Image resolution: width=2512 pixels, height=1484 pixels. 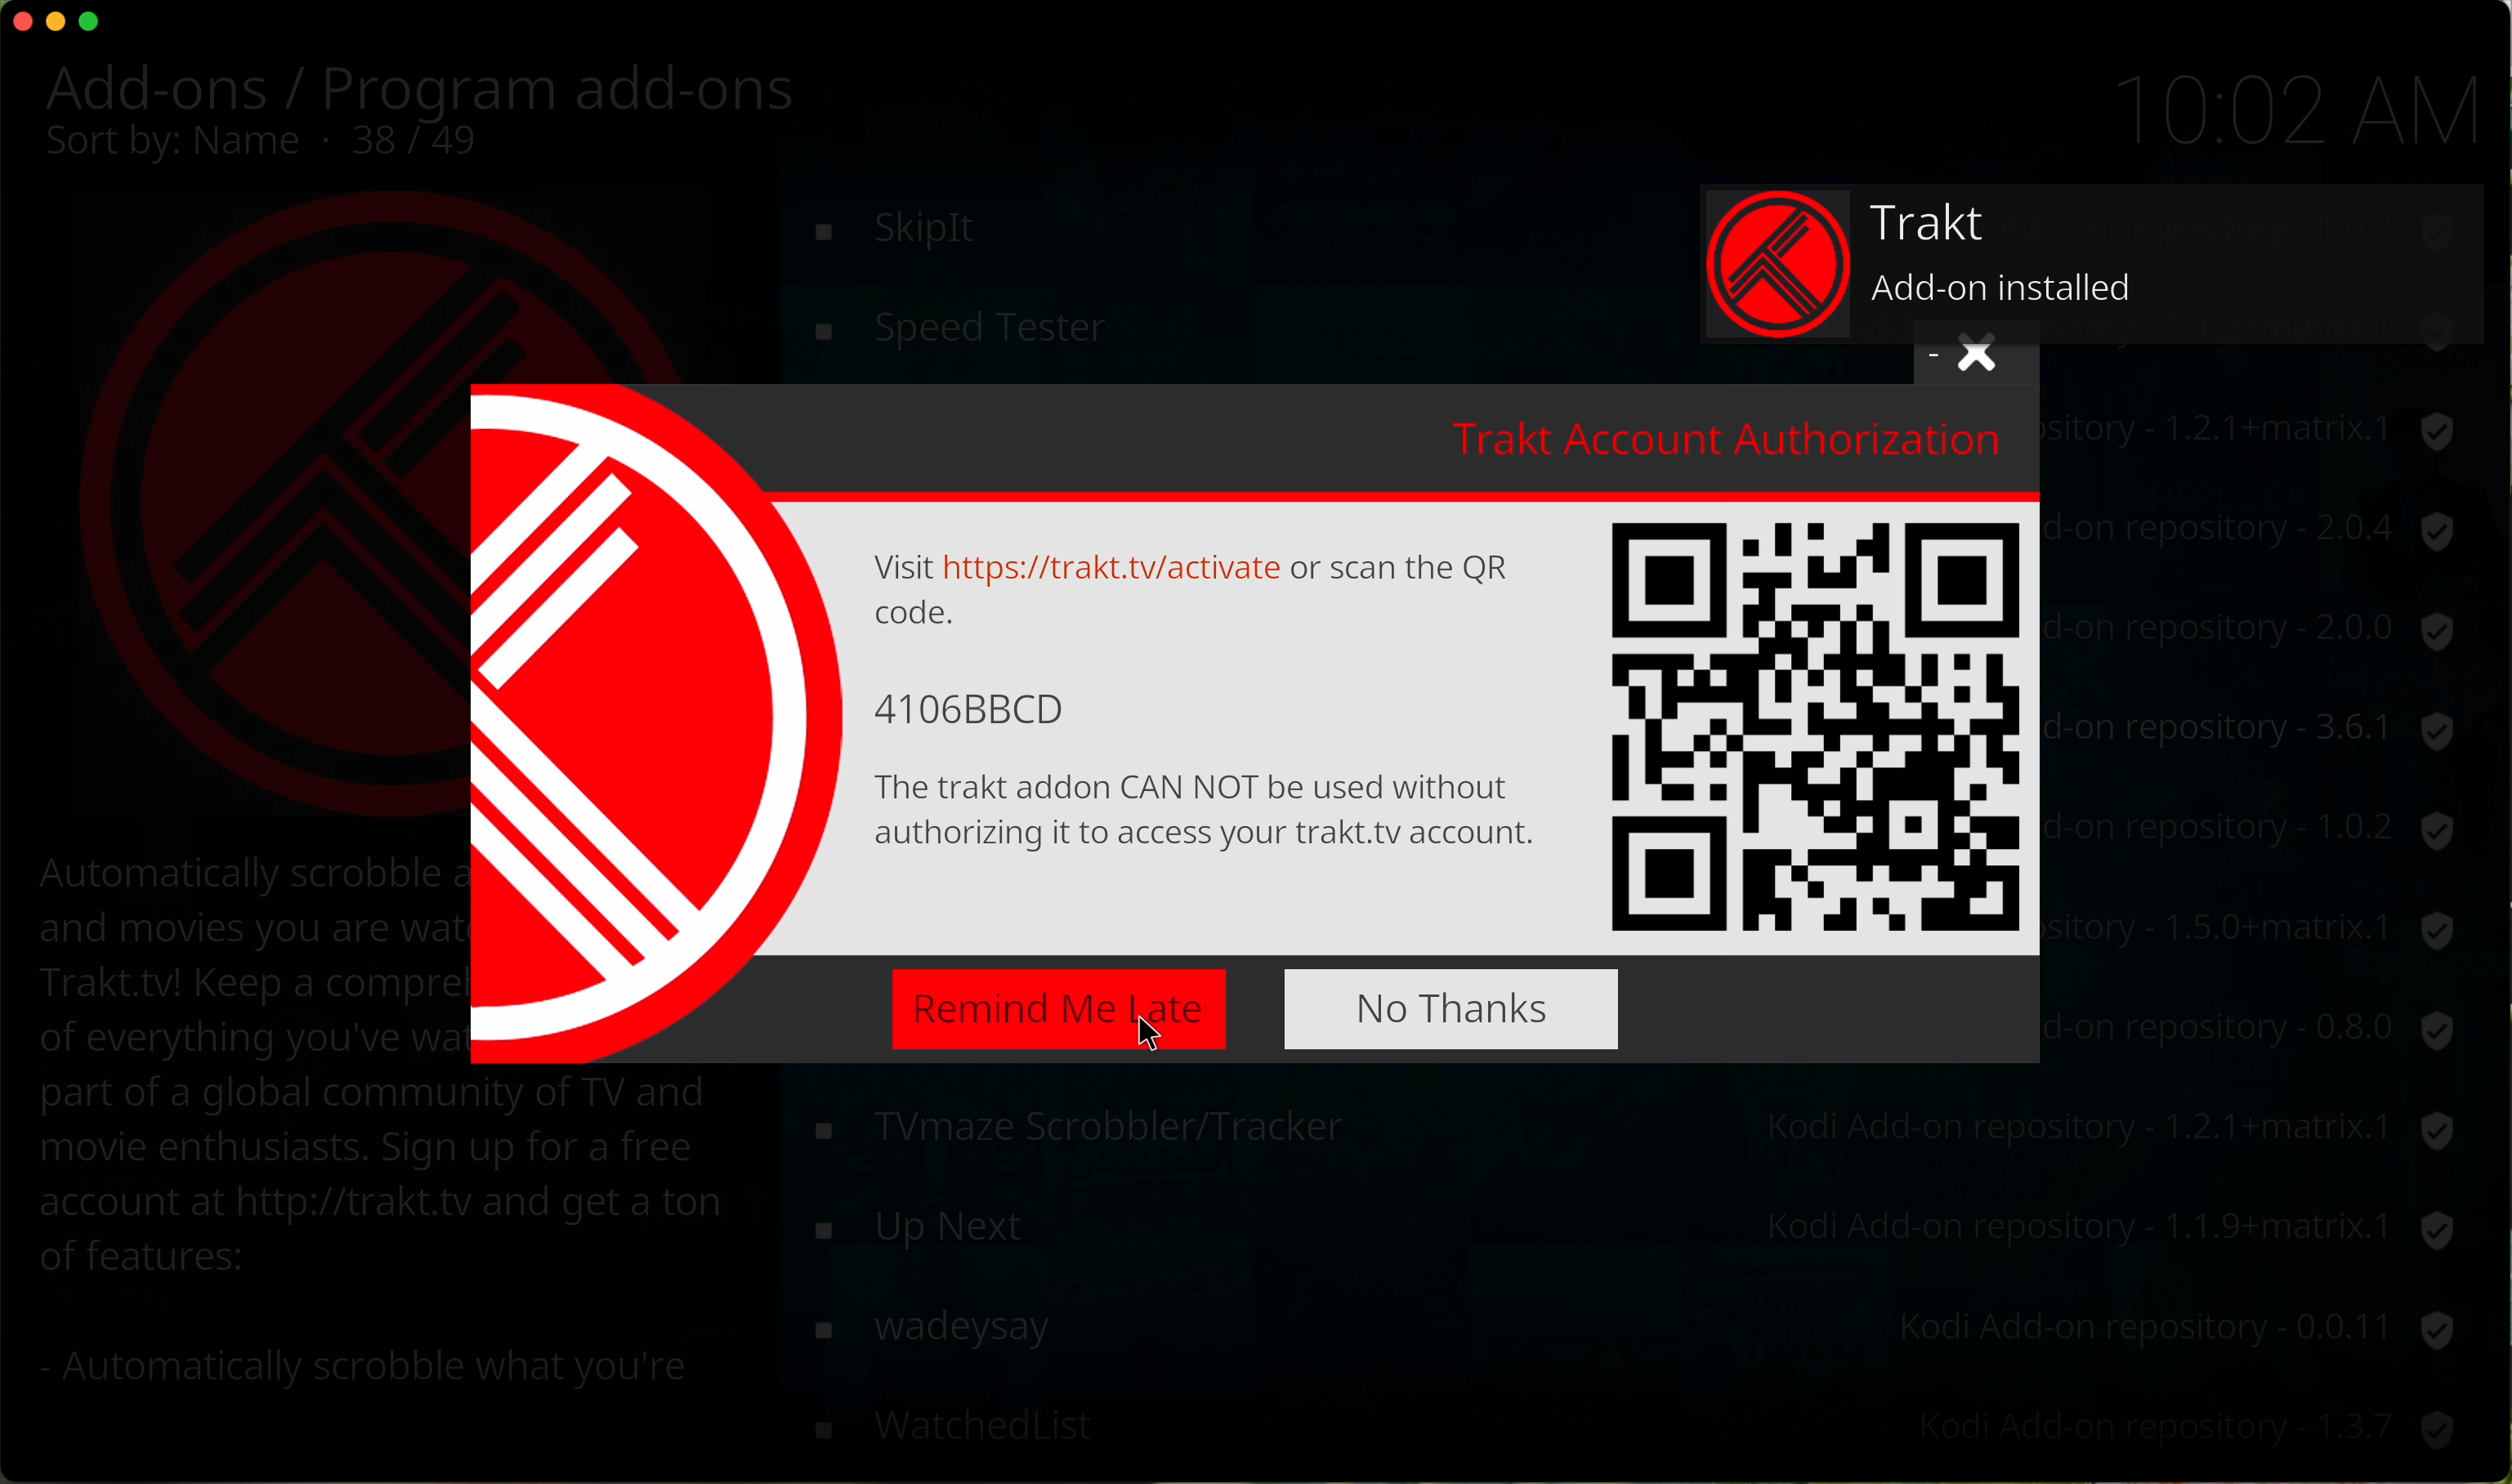 What do you see at coordinates (381, 1229) in the screenshot?
I see `description` at bounding box center [381, 1229].